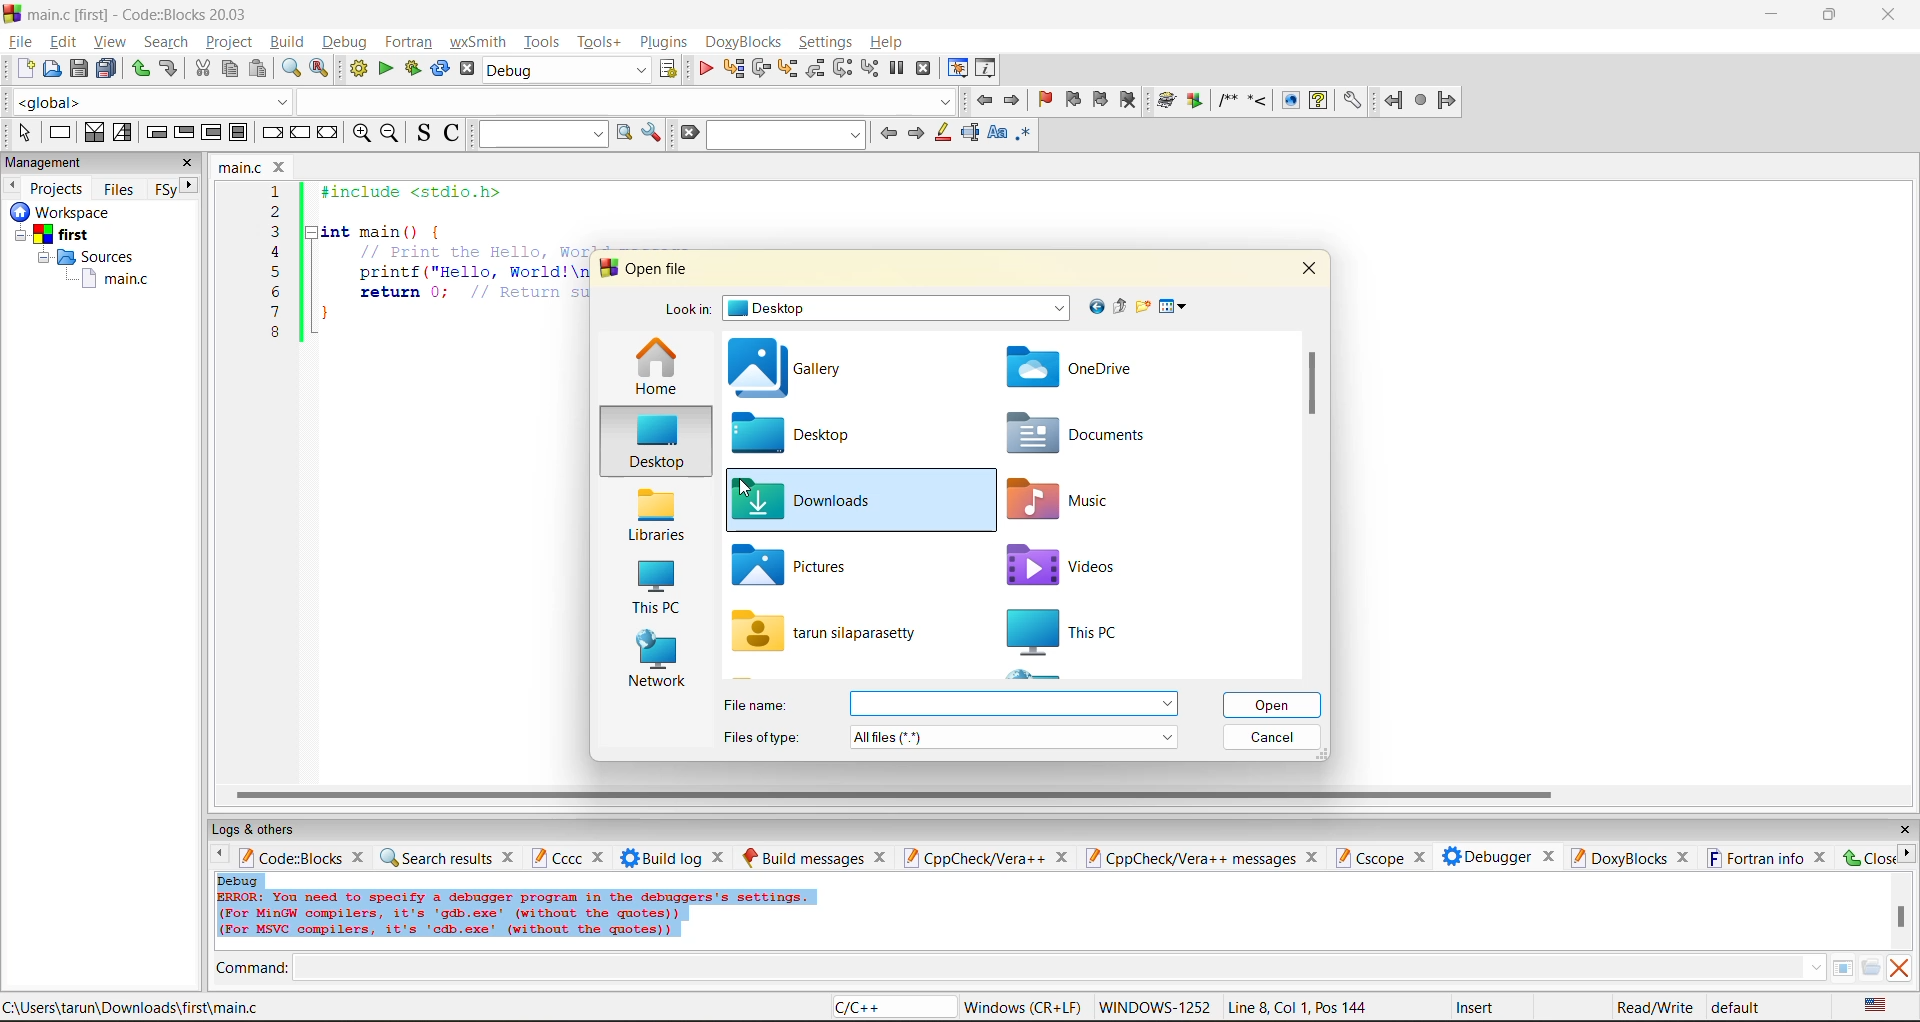 Image resolution: width=1920 pixels, height=1022 pixels. What do you see at coordinates (282, 167) in the screenshot?
I see `close` at bounding box center [282, 167].